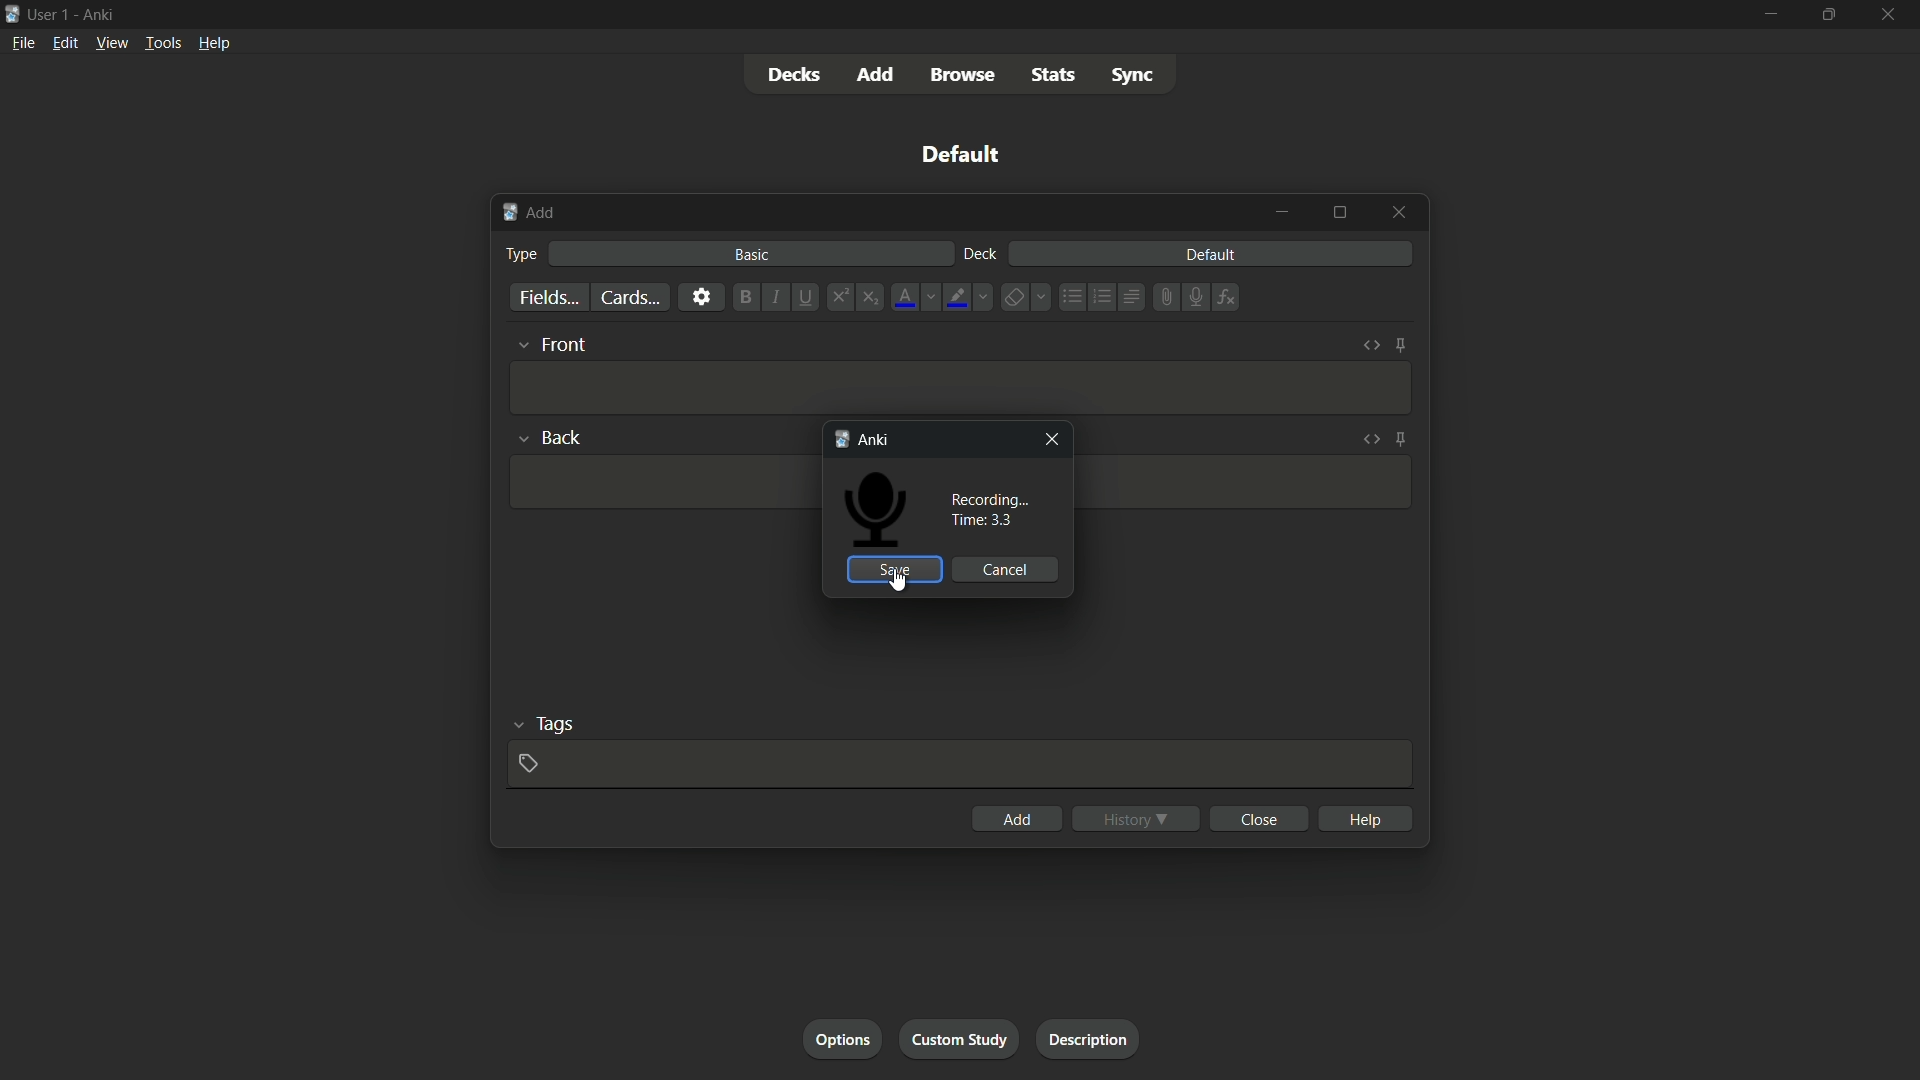 The image size is (1920, 1080). Describe the element at coordinates (554, 726) in the screenshot. I see `tags` at that location.